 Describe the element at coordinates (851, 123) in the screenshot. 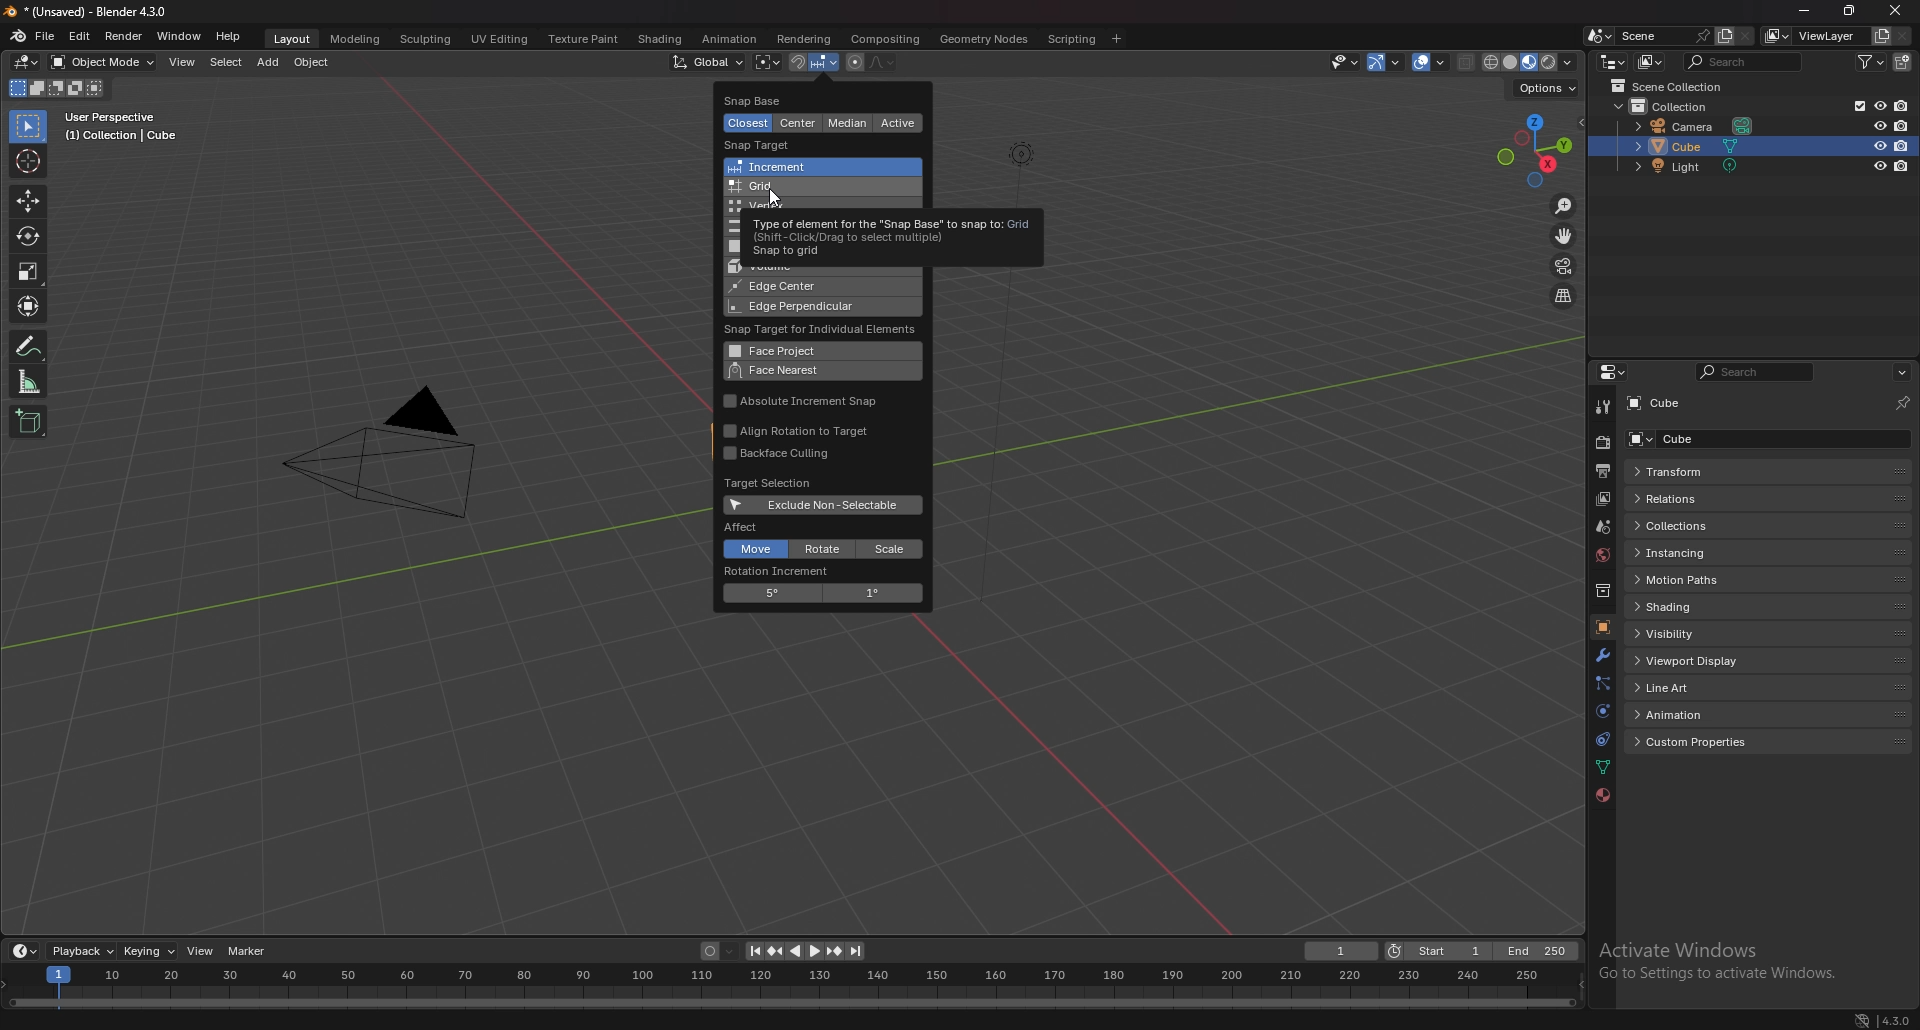

I see `median` at that location.